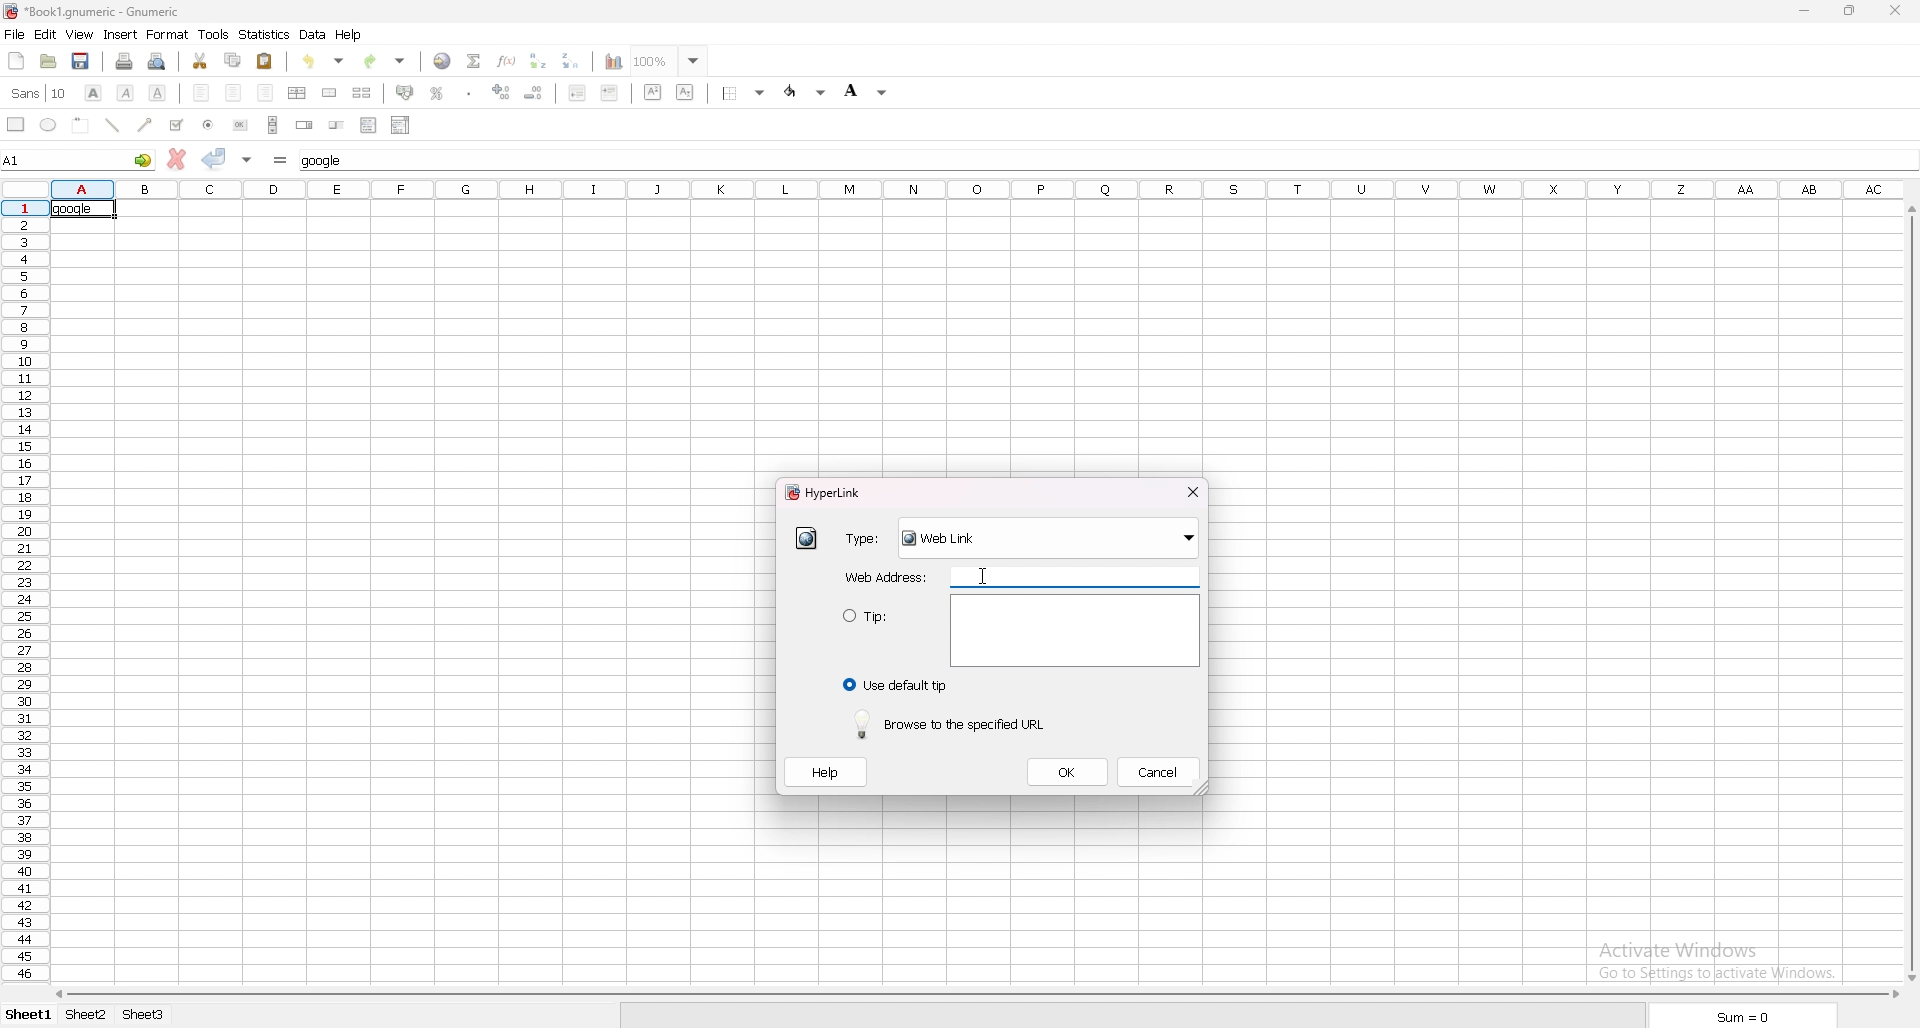  What do you see at coordinates (83, 124) in the screenshot?
I see `frame` at bounding box center [83, 124].